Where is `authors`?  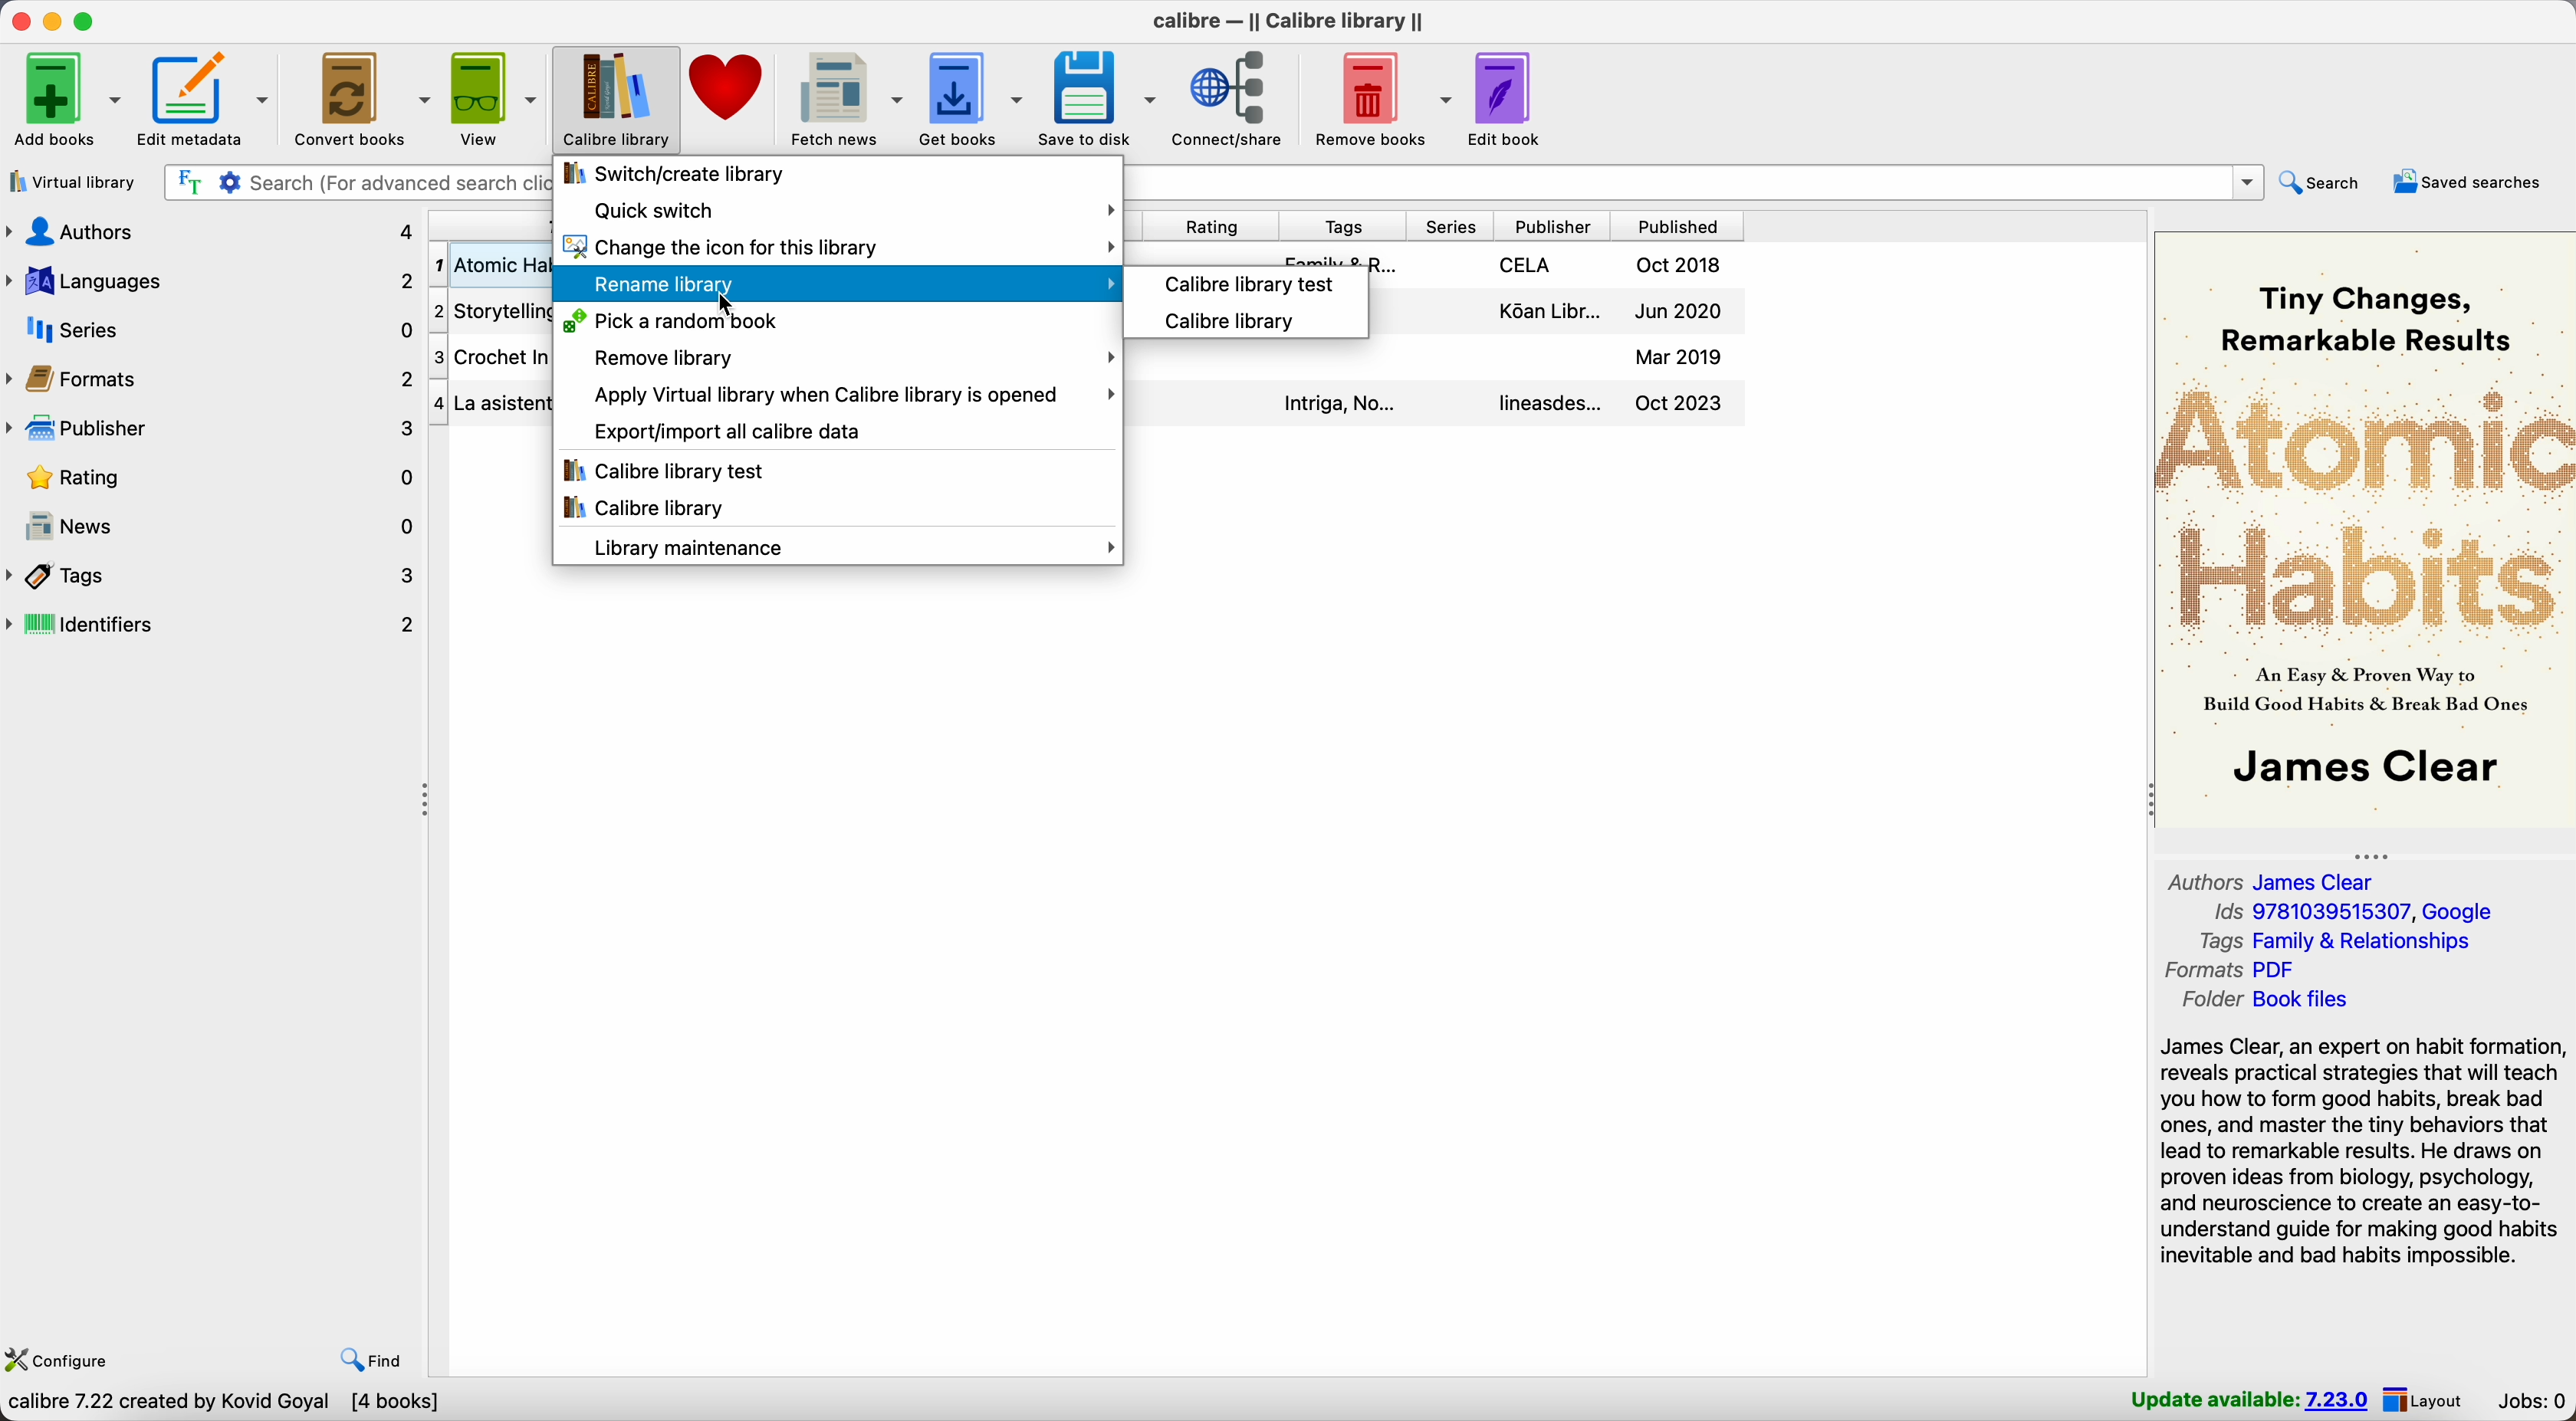
authors is located at coordinates (211, 230).